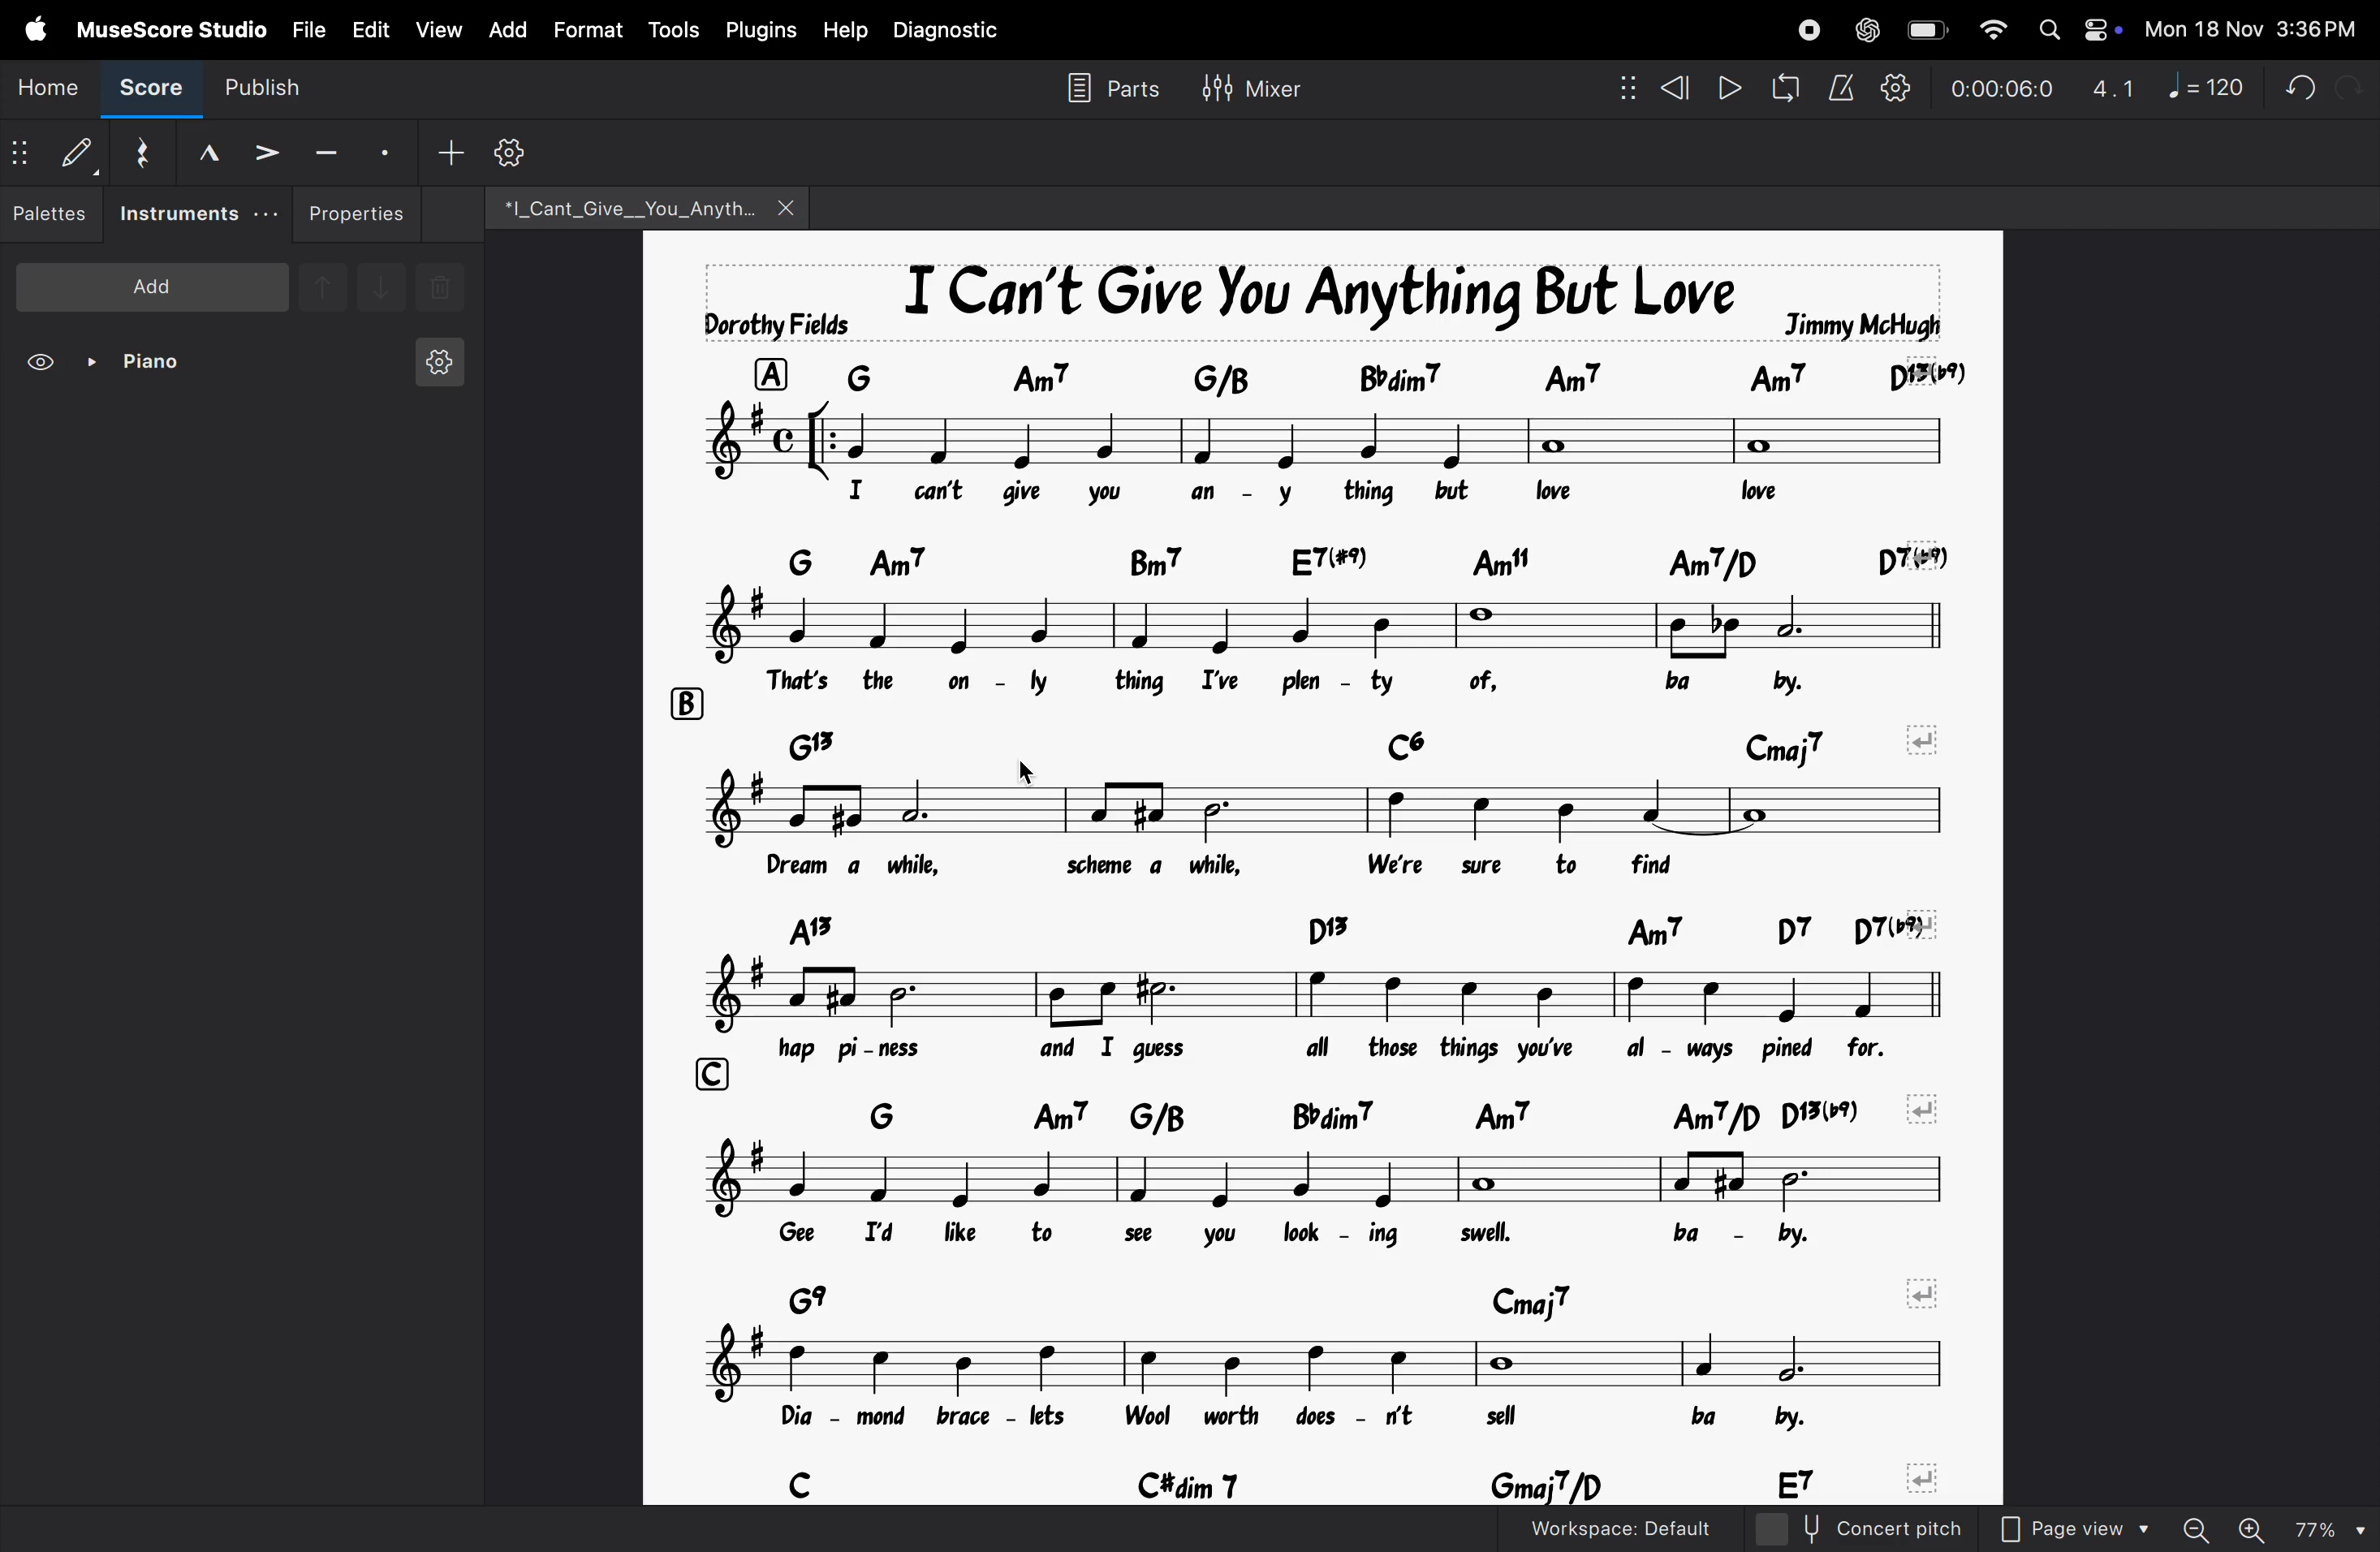 Image resolution: width=2380 pixels, height=1552 pixels. I want to click on chord symbols, so click(1366, 554).